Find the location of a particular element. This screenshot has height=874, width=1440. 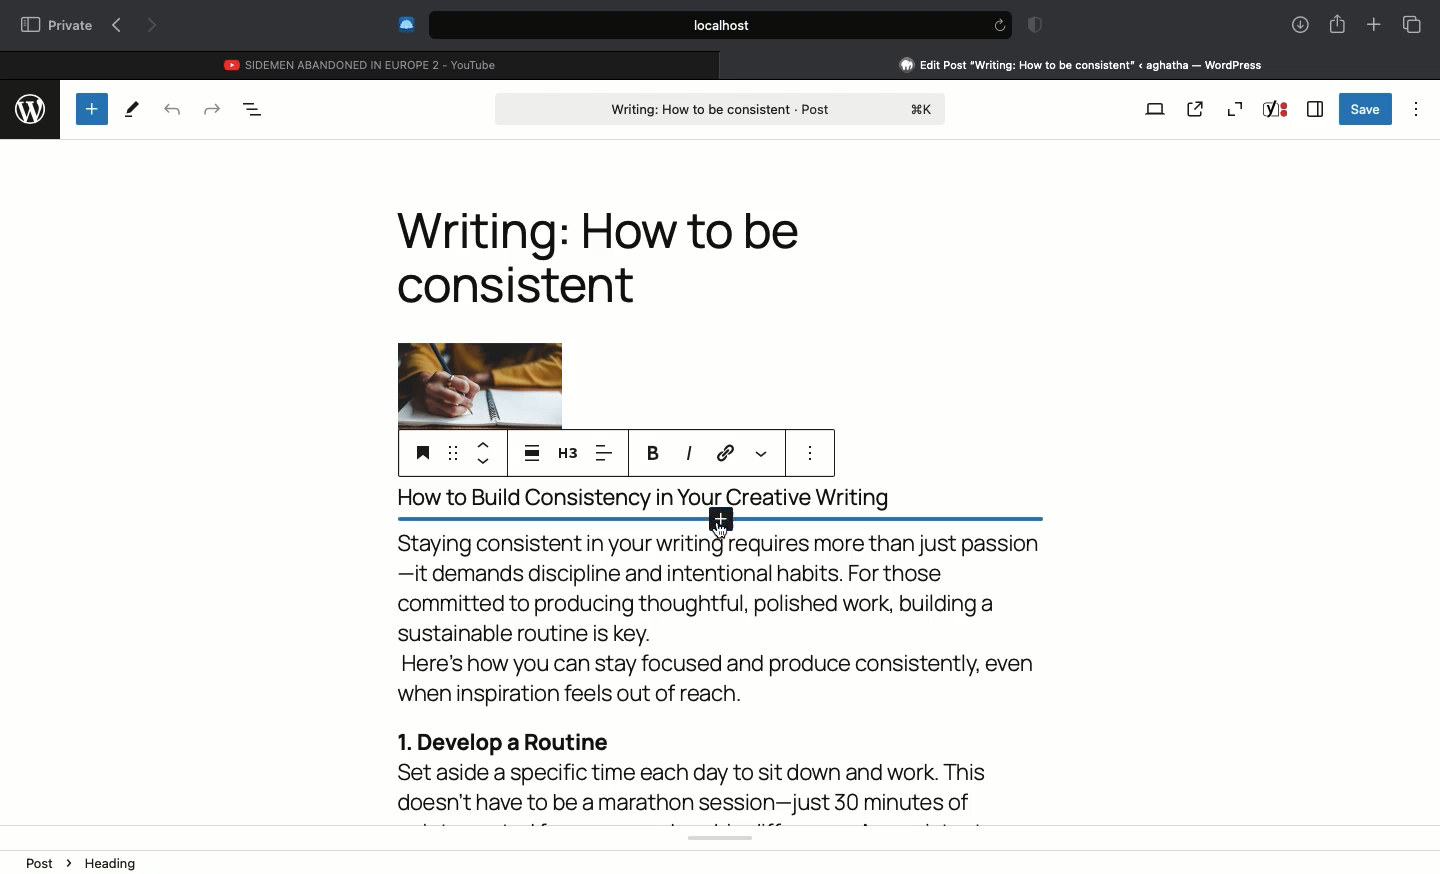

Tools is located at coordinates (132, 110).